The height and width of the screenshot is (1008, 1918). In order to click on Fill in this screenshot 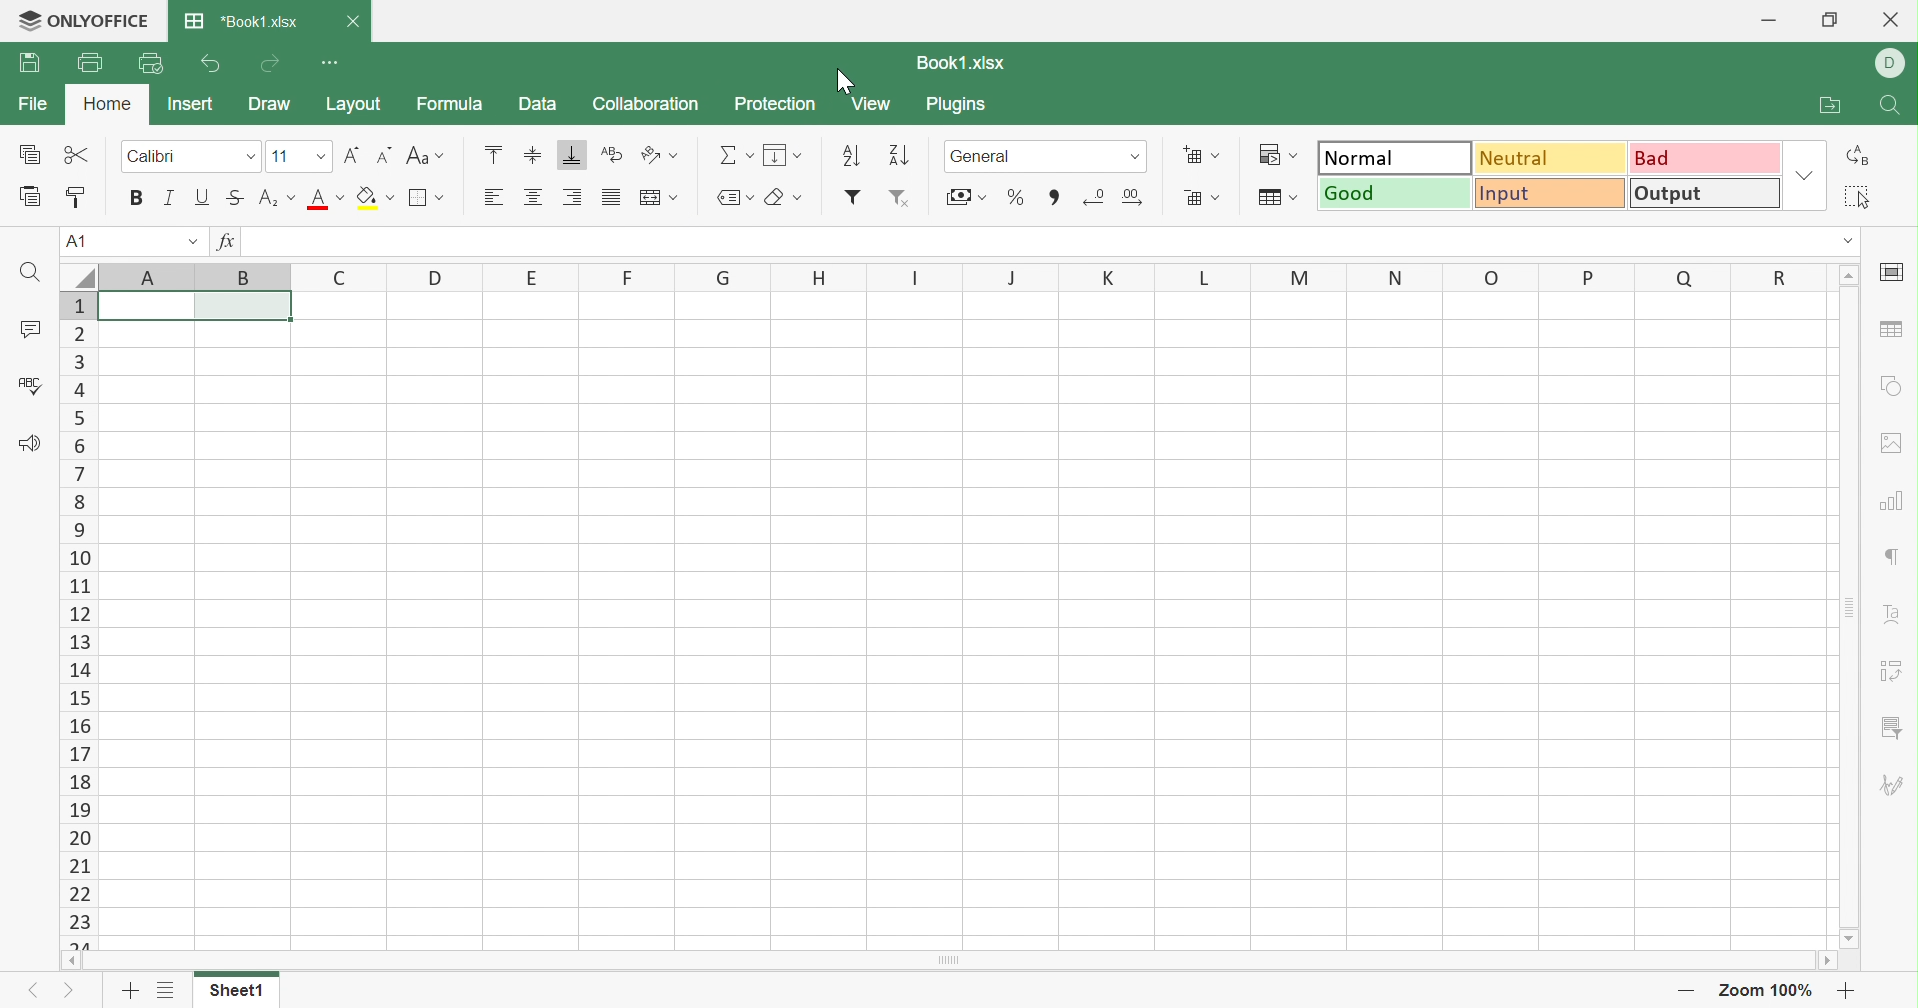, I will do `click(783, 156)`.